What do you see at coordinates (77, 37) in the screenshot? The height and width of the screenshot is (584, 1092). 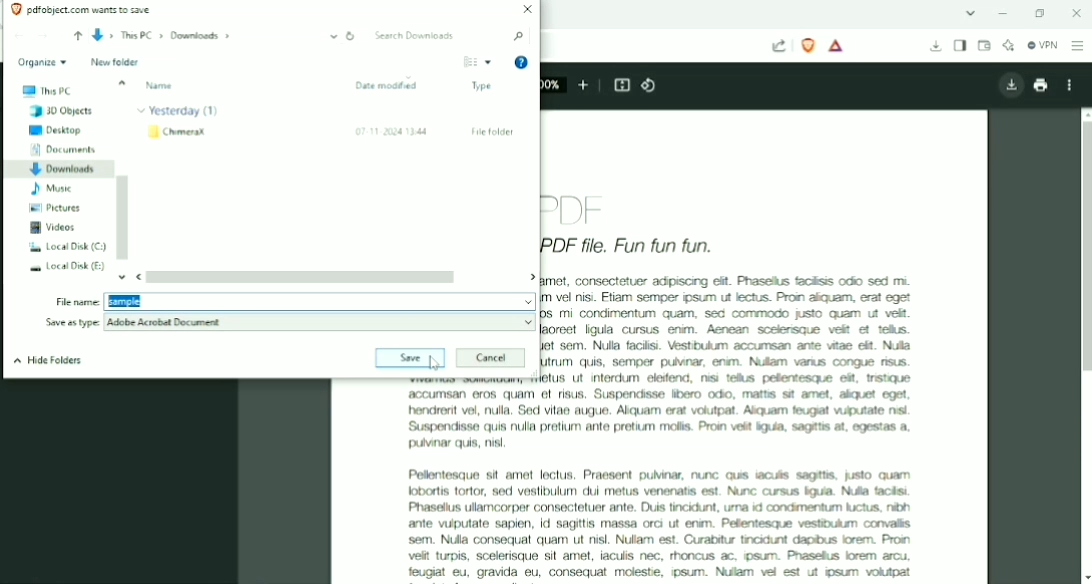 I see `Up to "This PC"` at bounding box center [77, 37].